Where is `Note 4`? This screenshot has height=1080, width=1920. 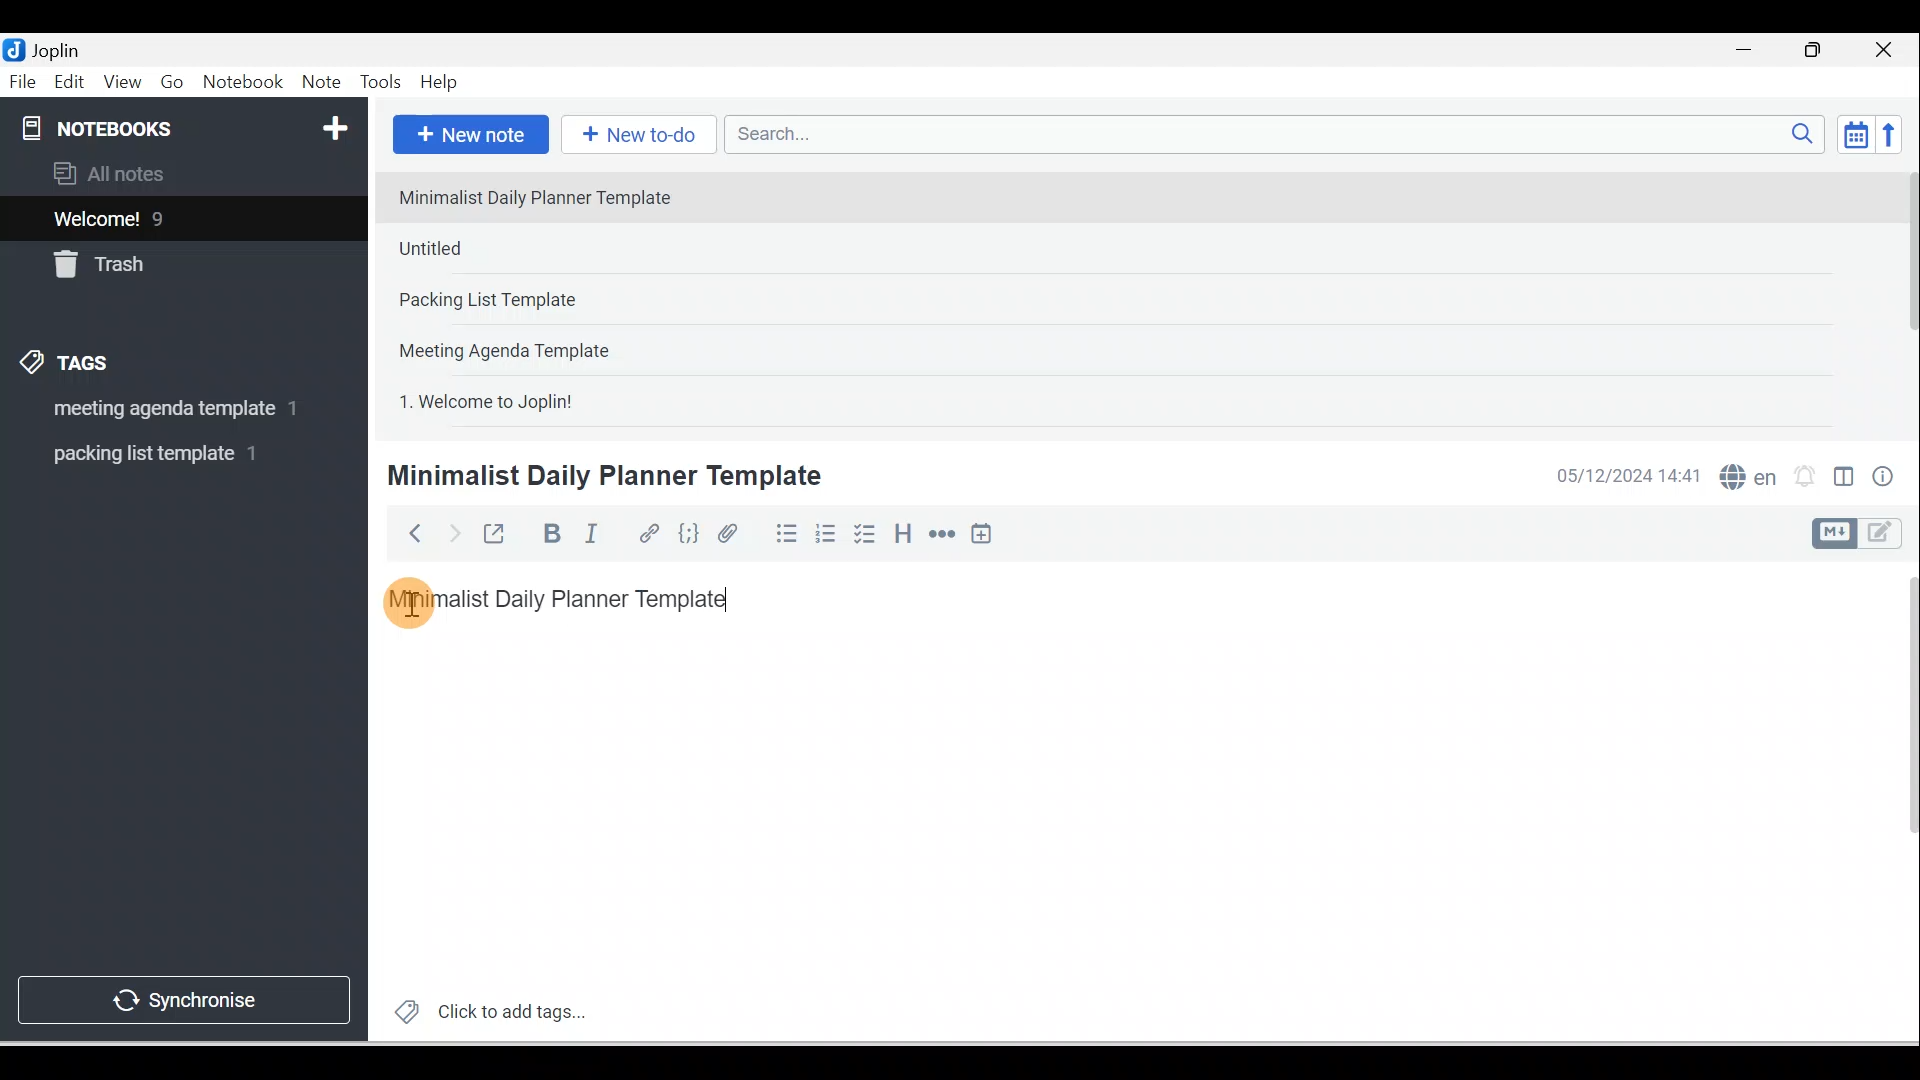
Note 4 is located at coordinates (532, 346).